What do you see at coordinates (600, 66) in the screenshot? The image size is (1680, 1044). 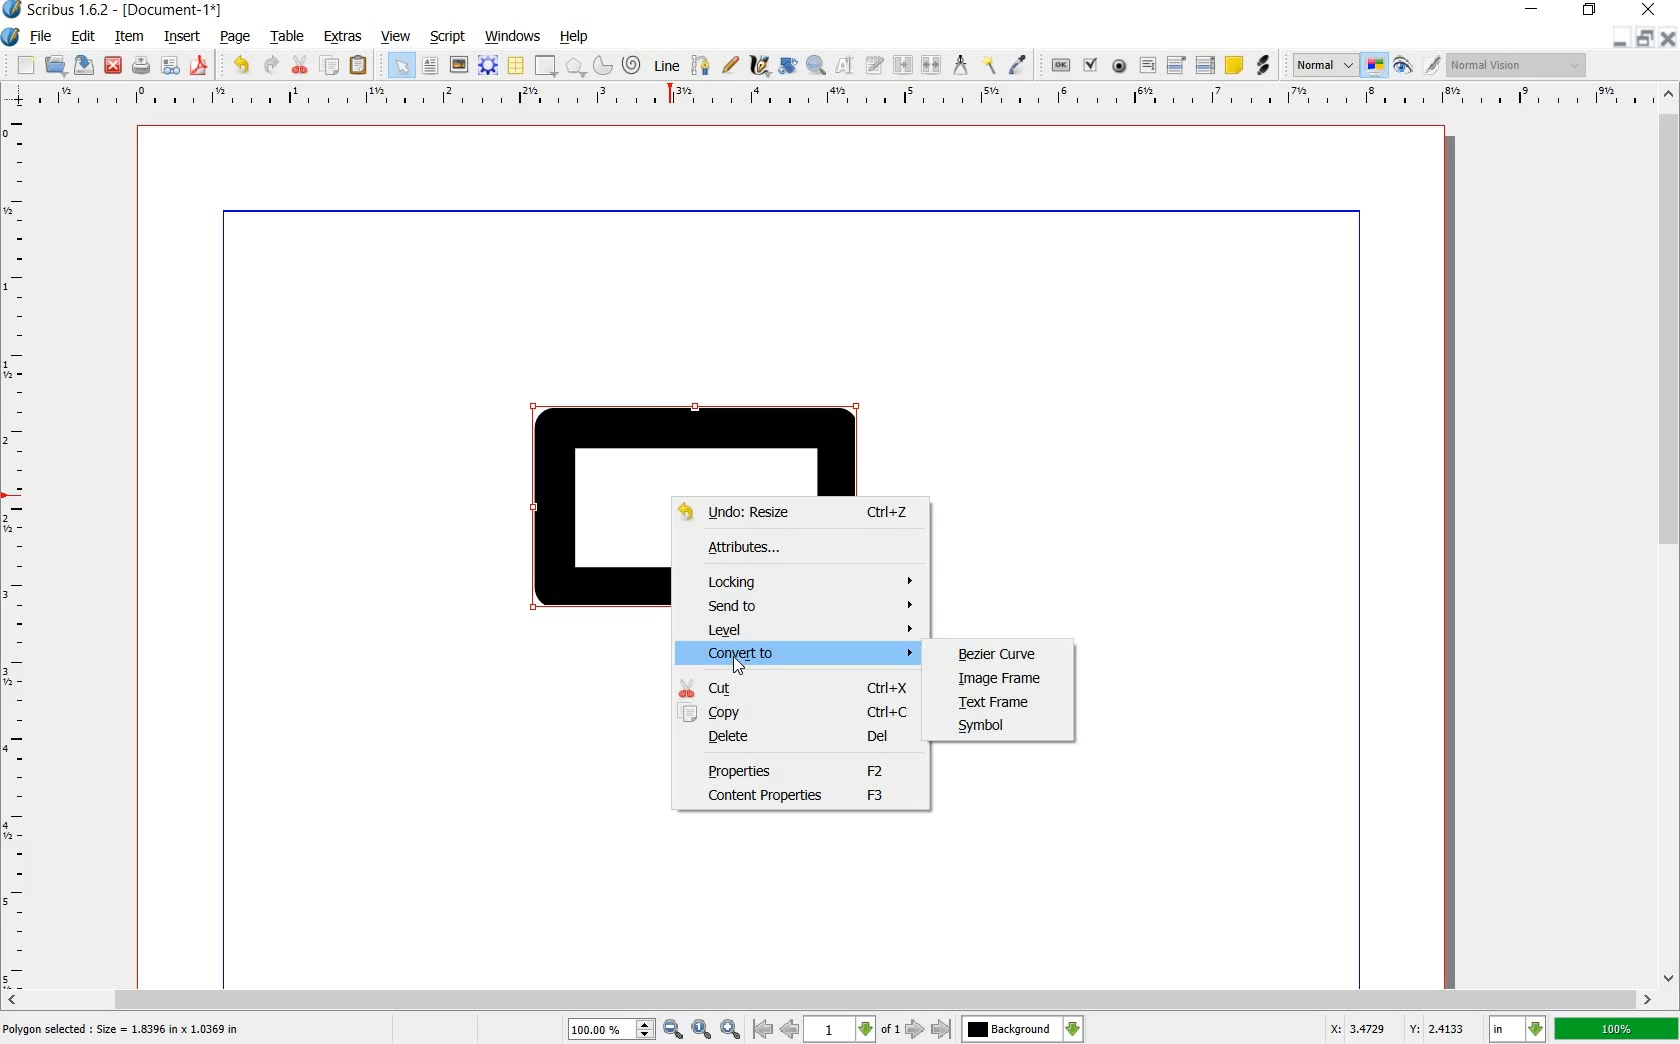 I see `arc` at bounding box center [600, 66].